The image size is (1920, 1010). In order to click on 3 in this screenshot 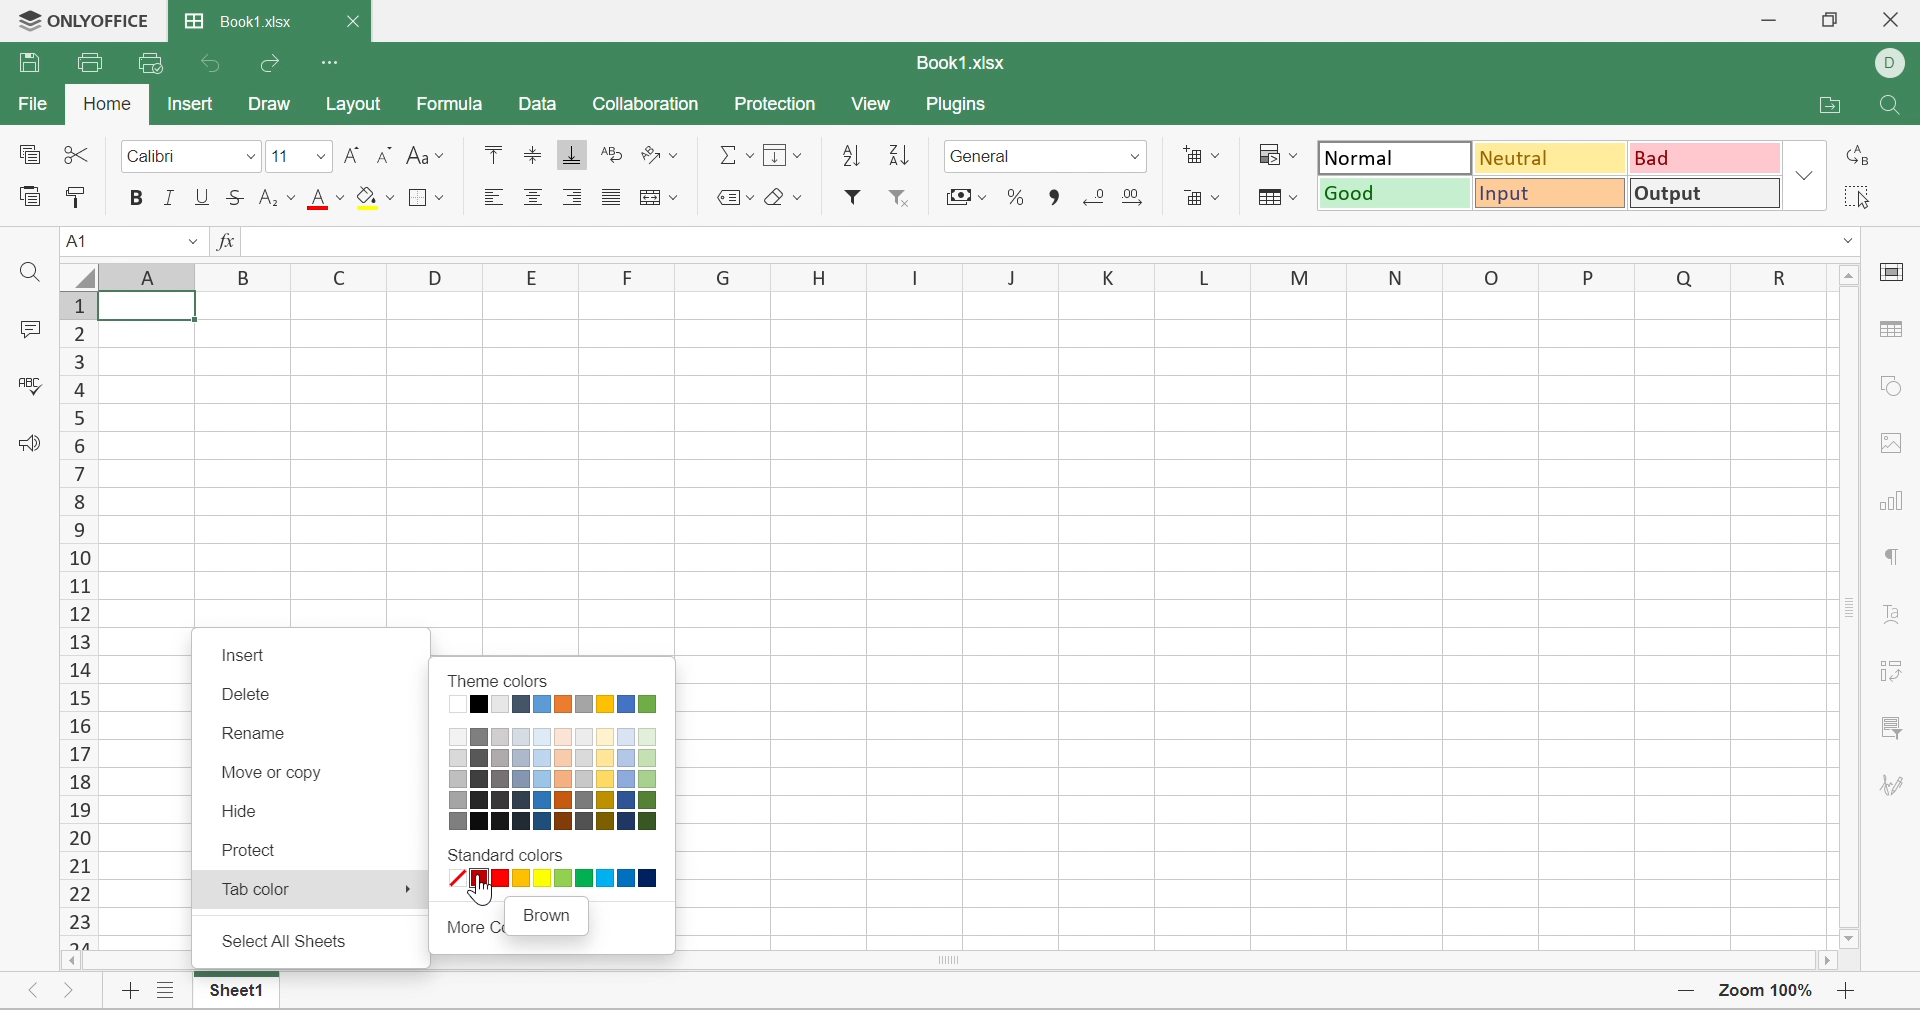, I will do `click(79, 361)`.